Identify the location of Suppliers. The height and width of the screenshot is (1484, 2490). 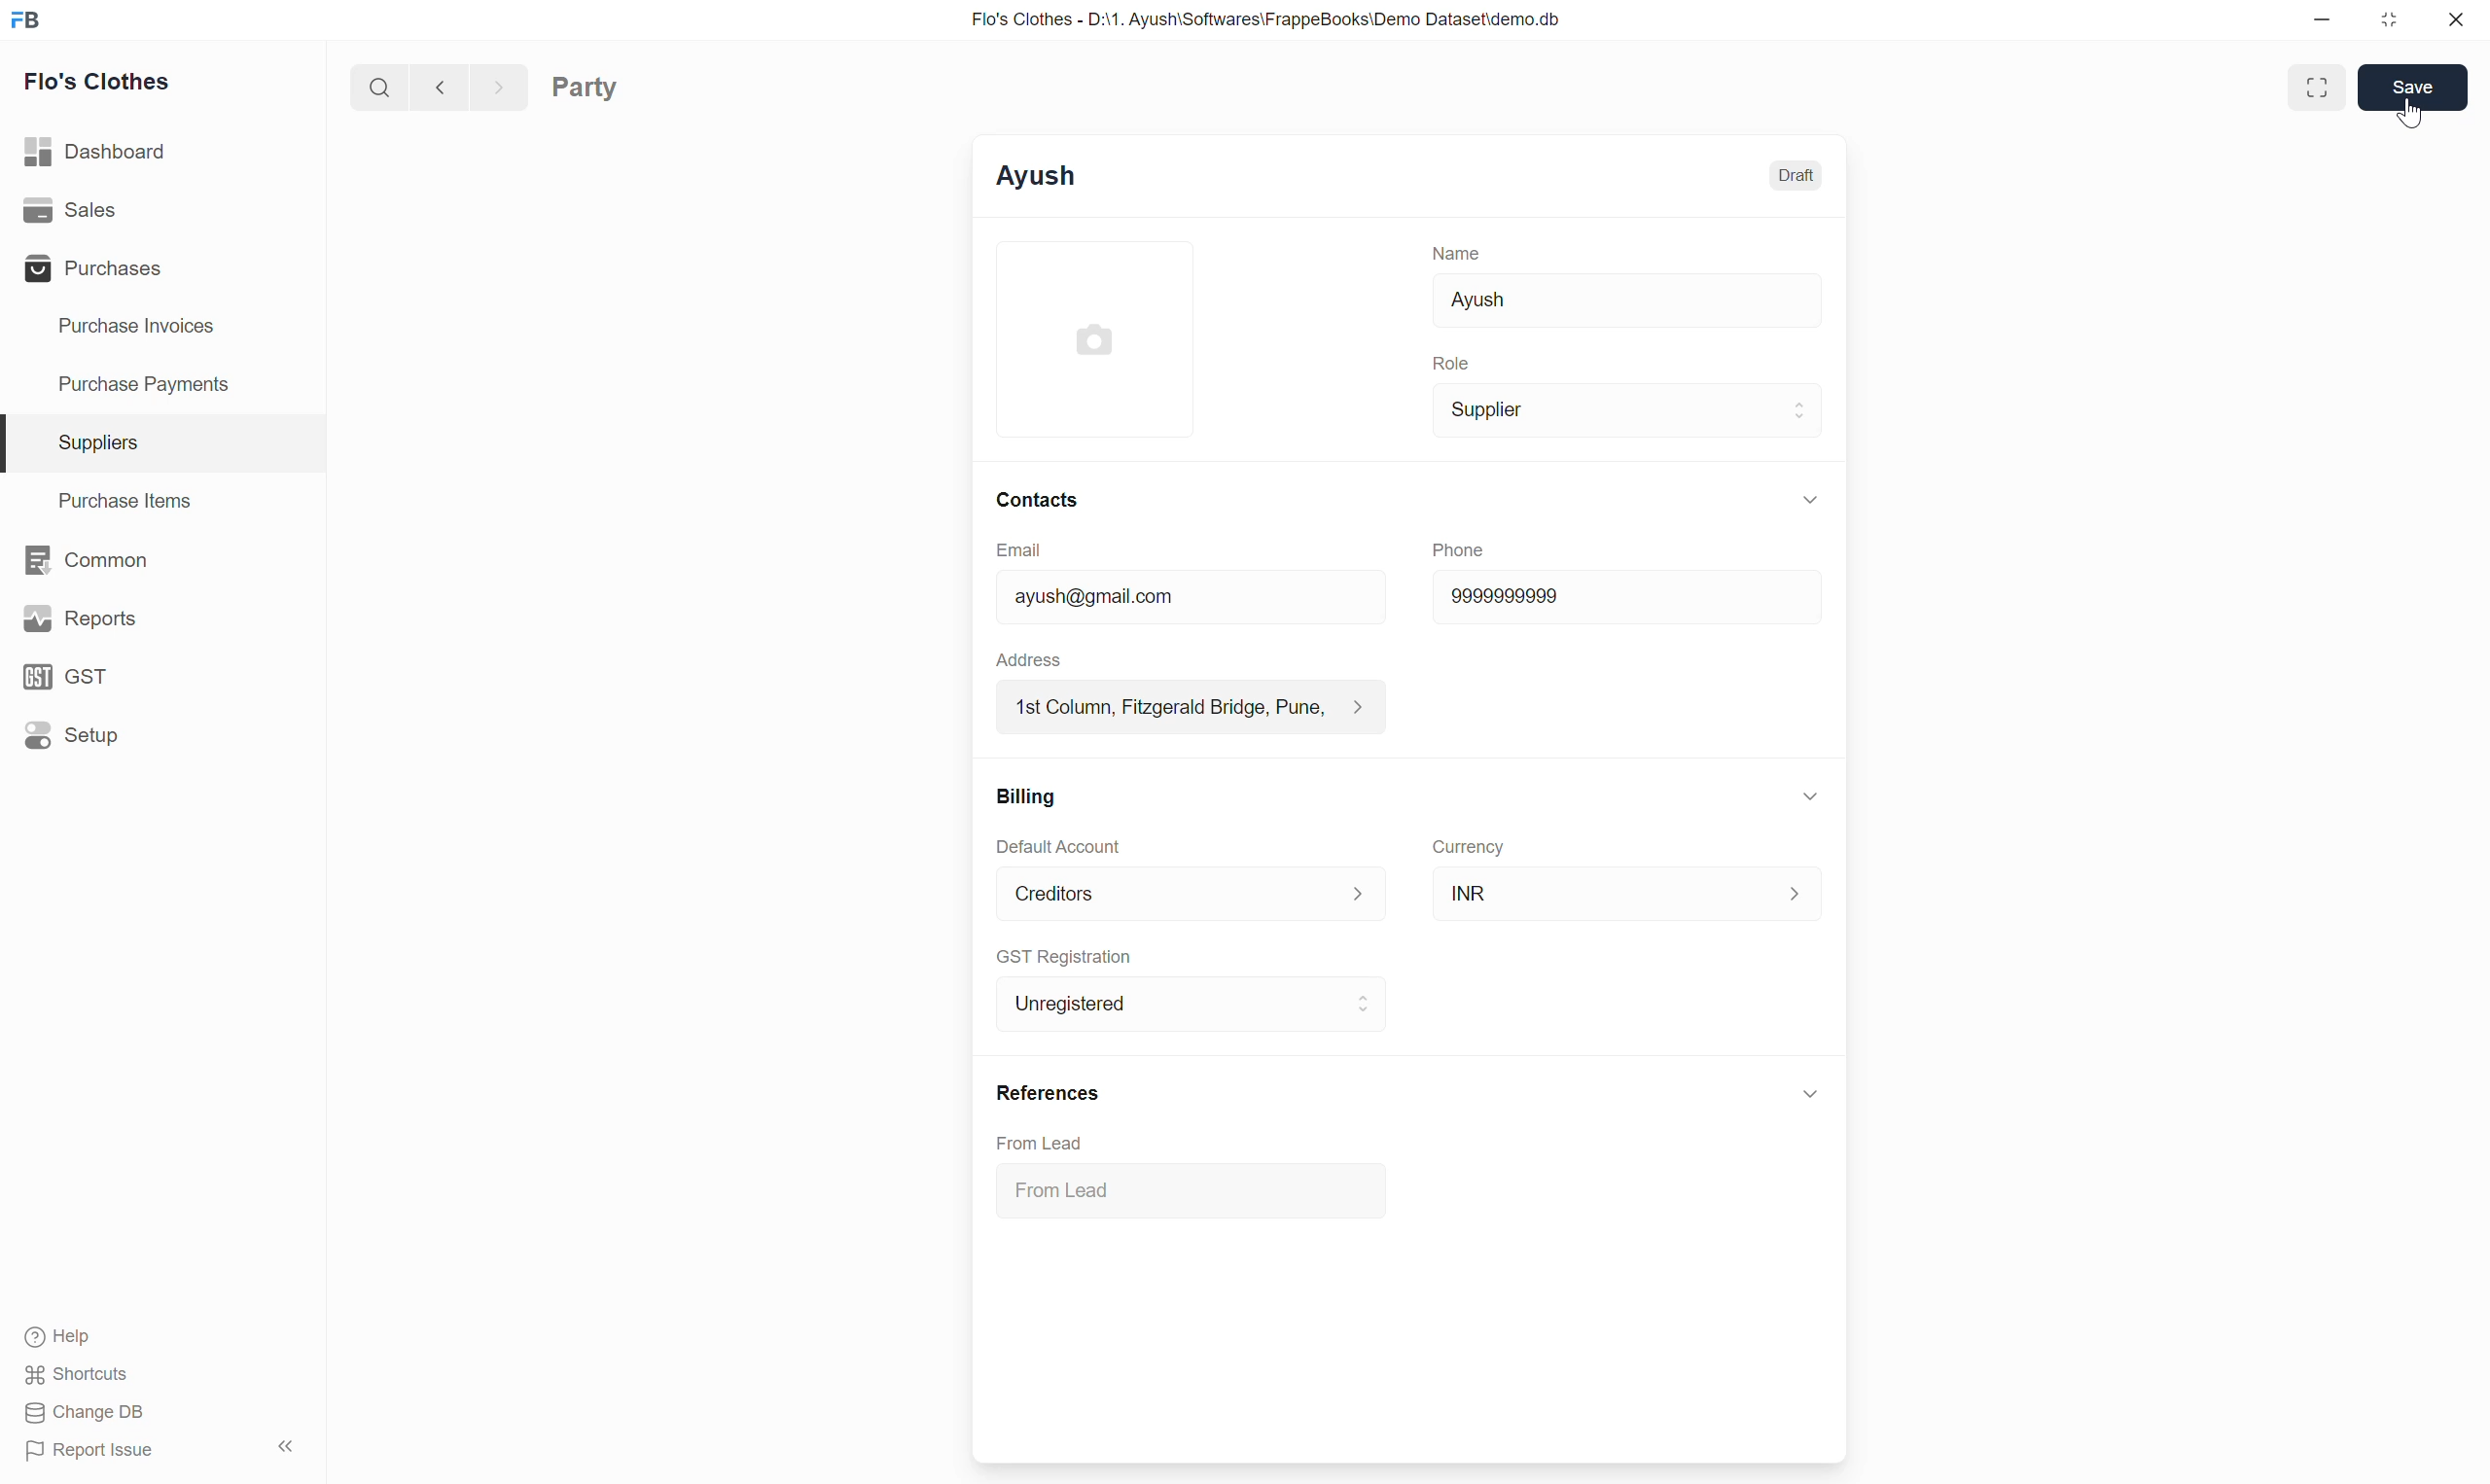
(163, 444).